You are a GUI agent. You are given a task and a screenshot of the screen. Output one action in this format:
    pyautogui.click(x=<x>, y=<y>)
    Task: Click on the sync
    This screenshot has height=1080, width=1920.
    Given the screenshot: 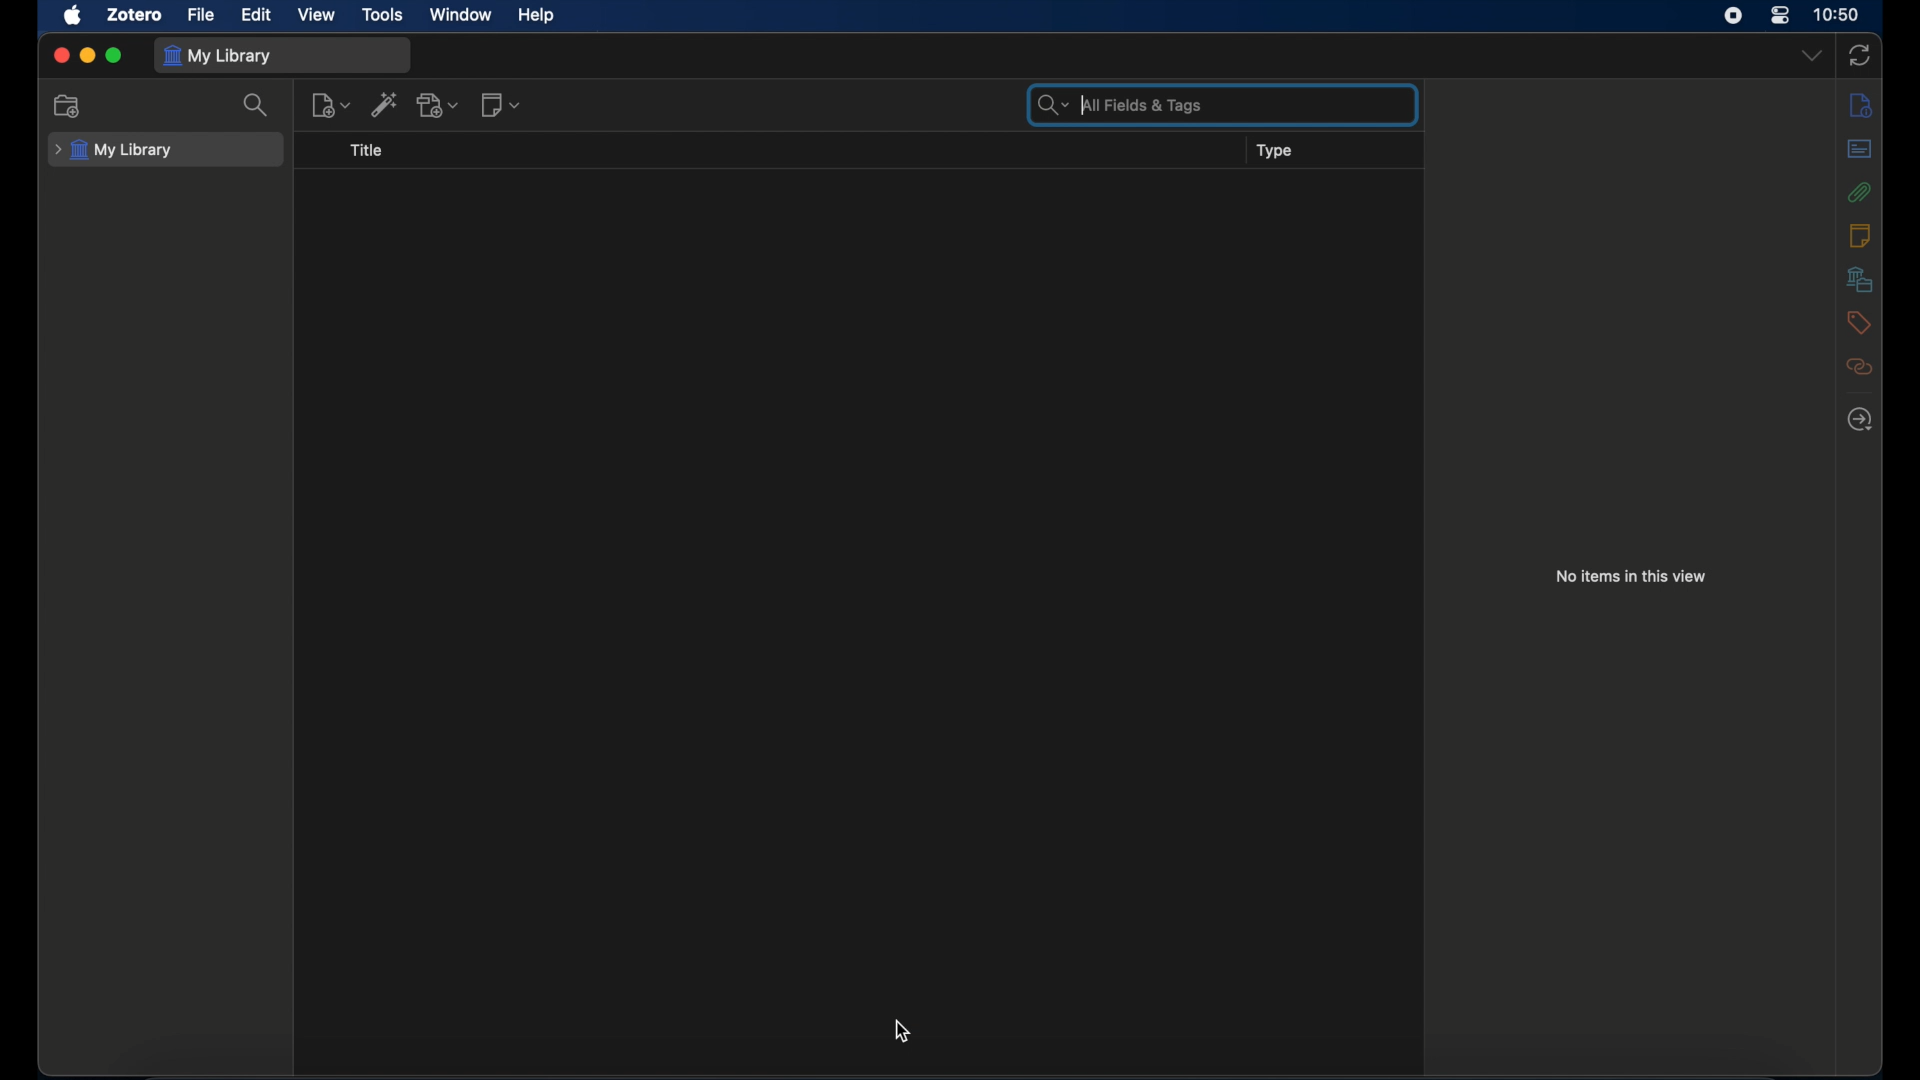 What is the action you would take?
    pyautogui.click(x=1859, y=55)
    